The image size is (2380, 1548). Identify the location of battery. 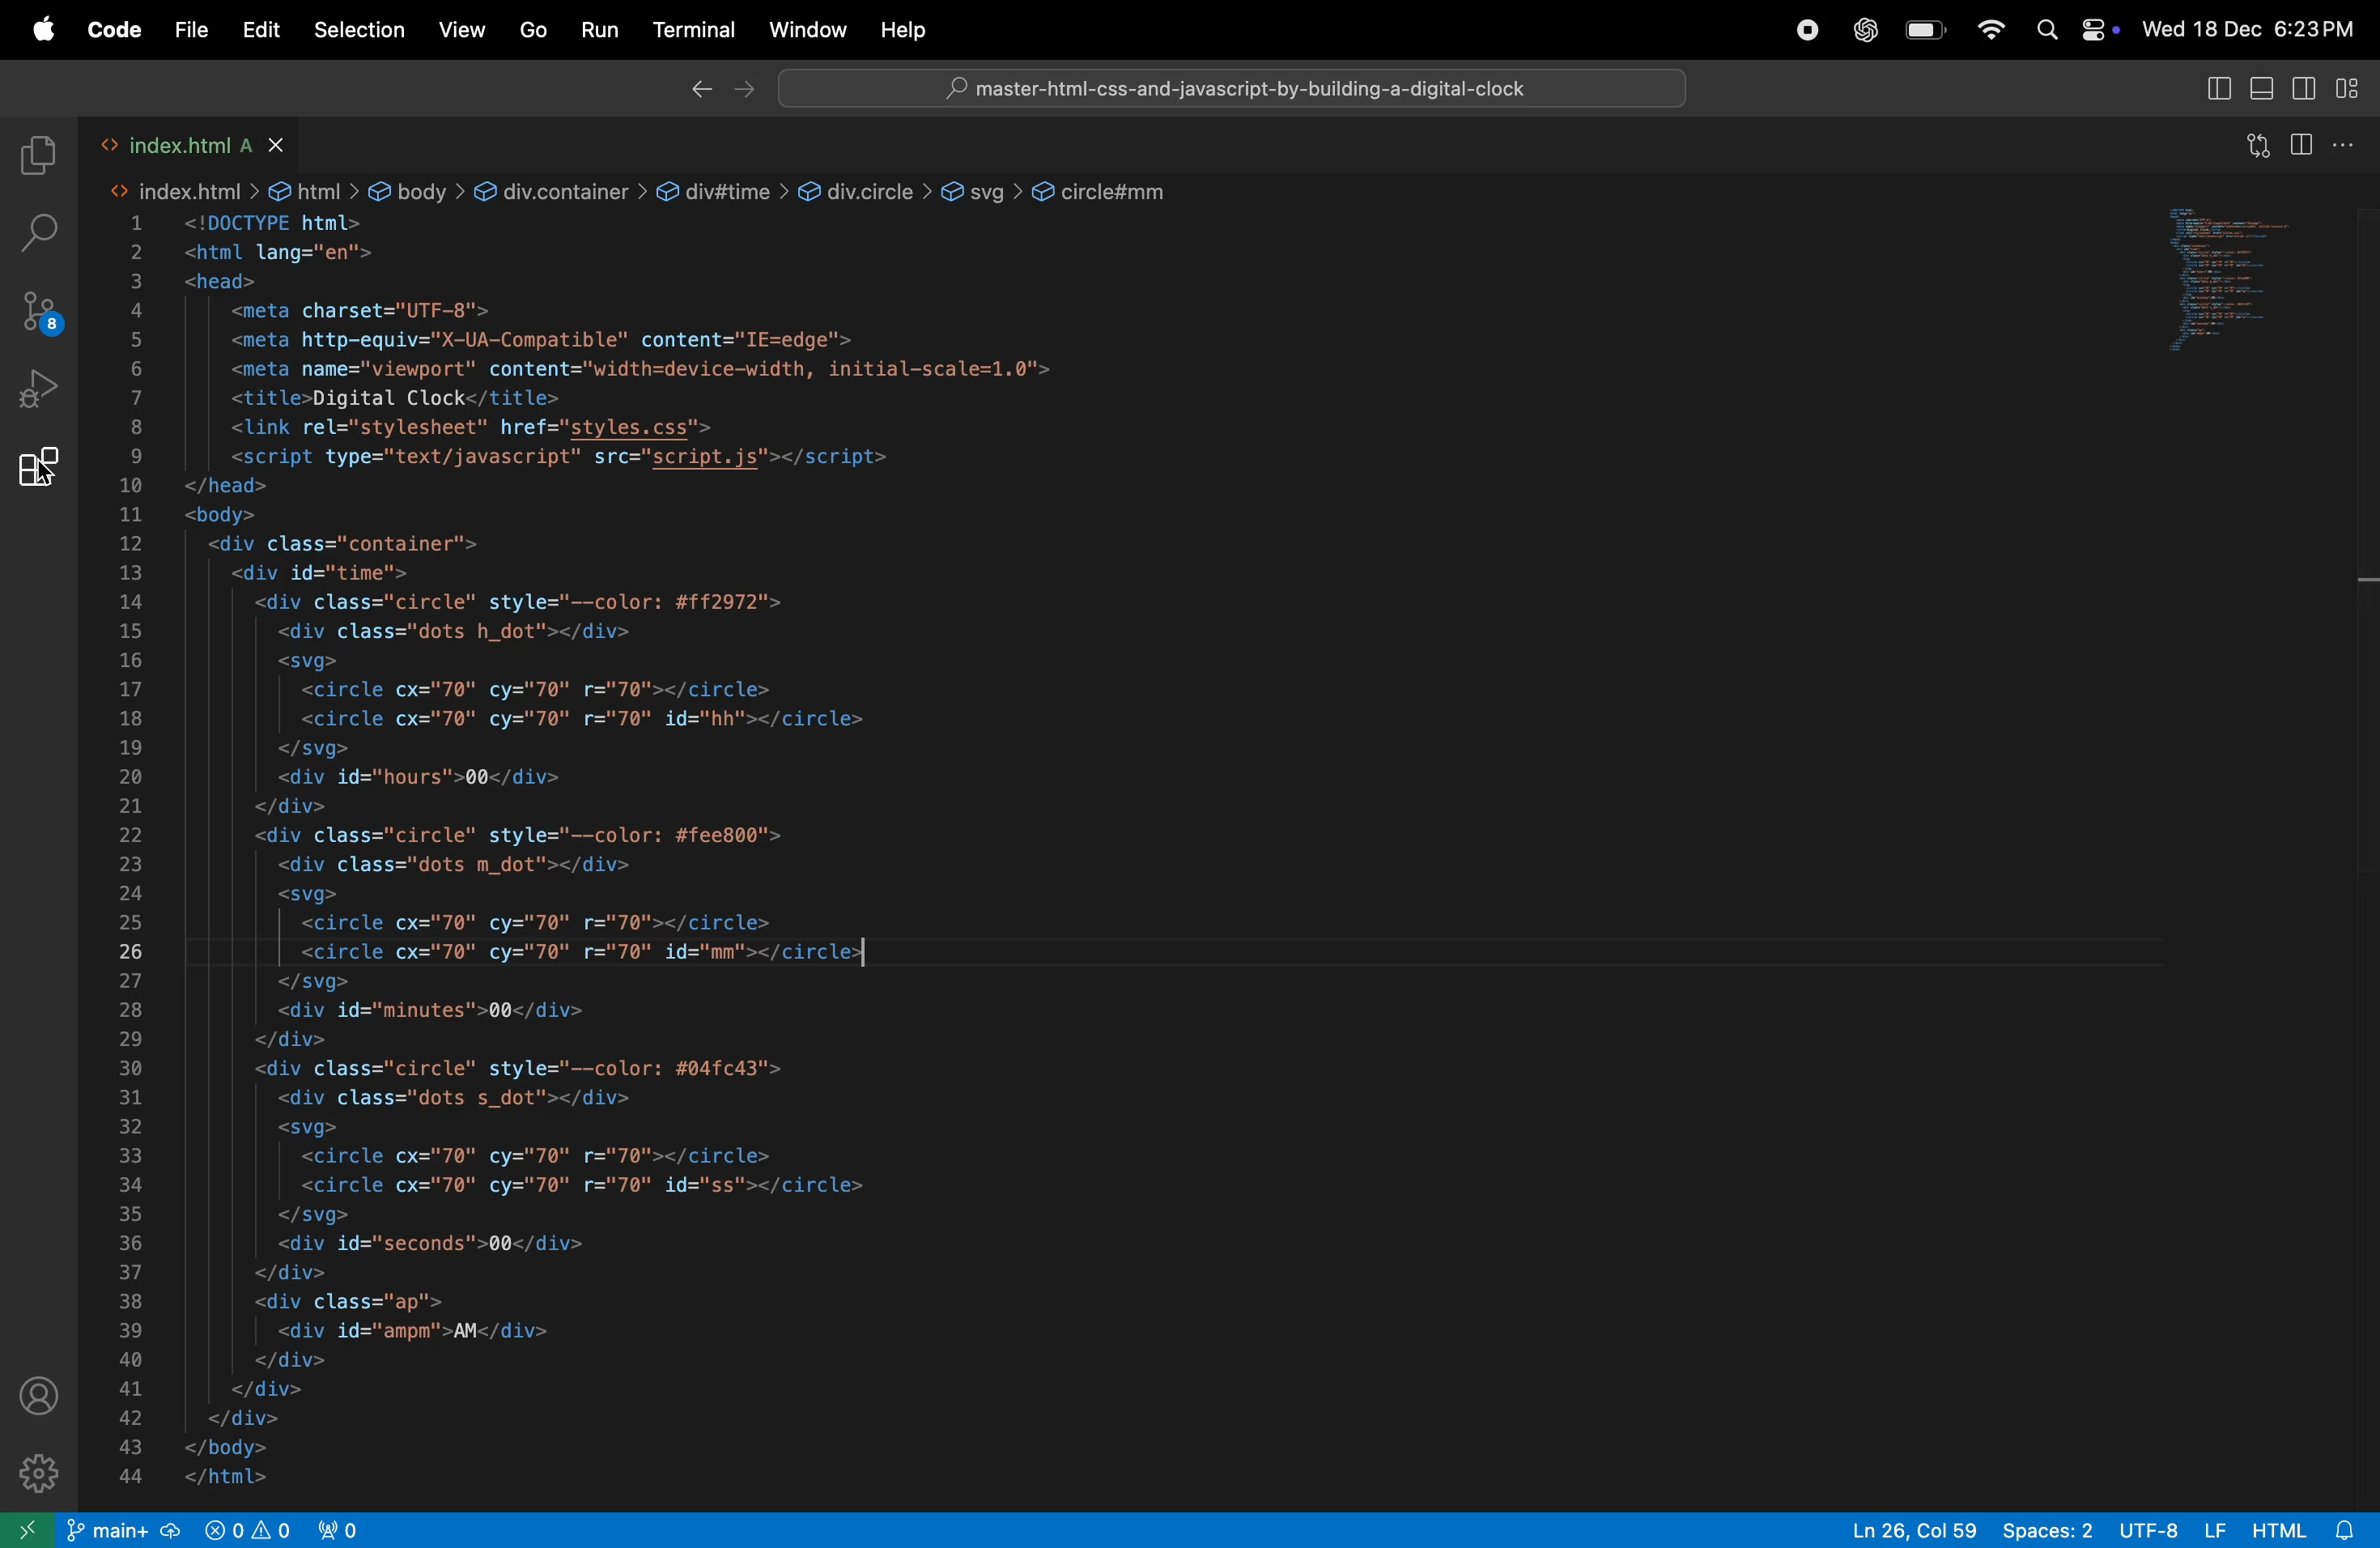
(1925, 33).